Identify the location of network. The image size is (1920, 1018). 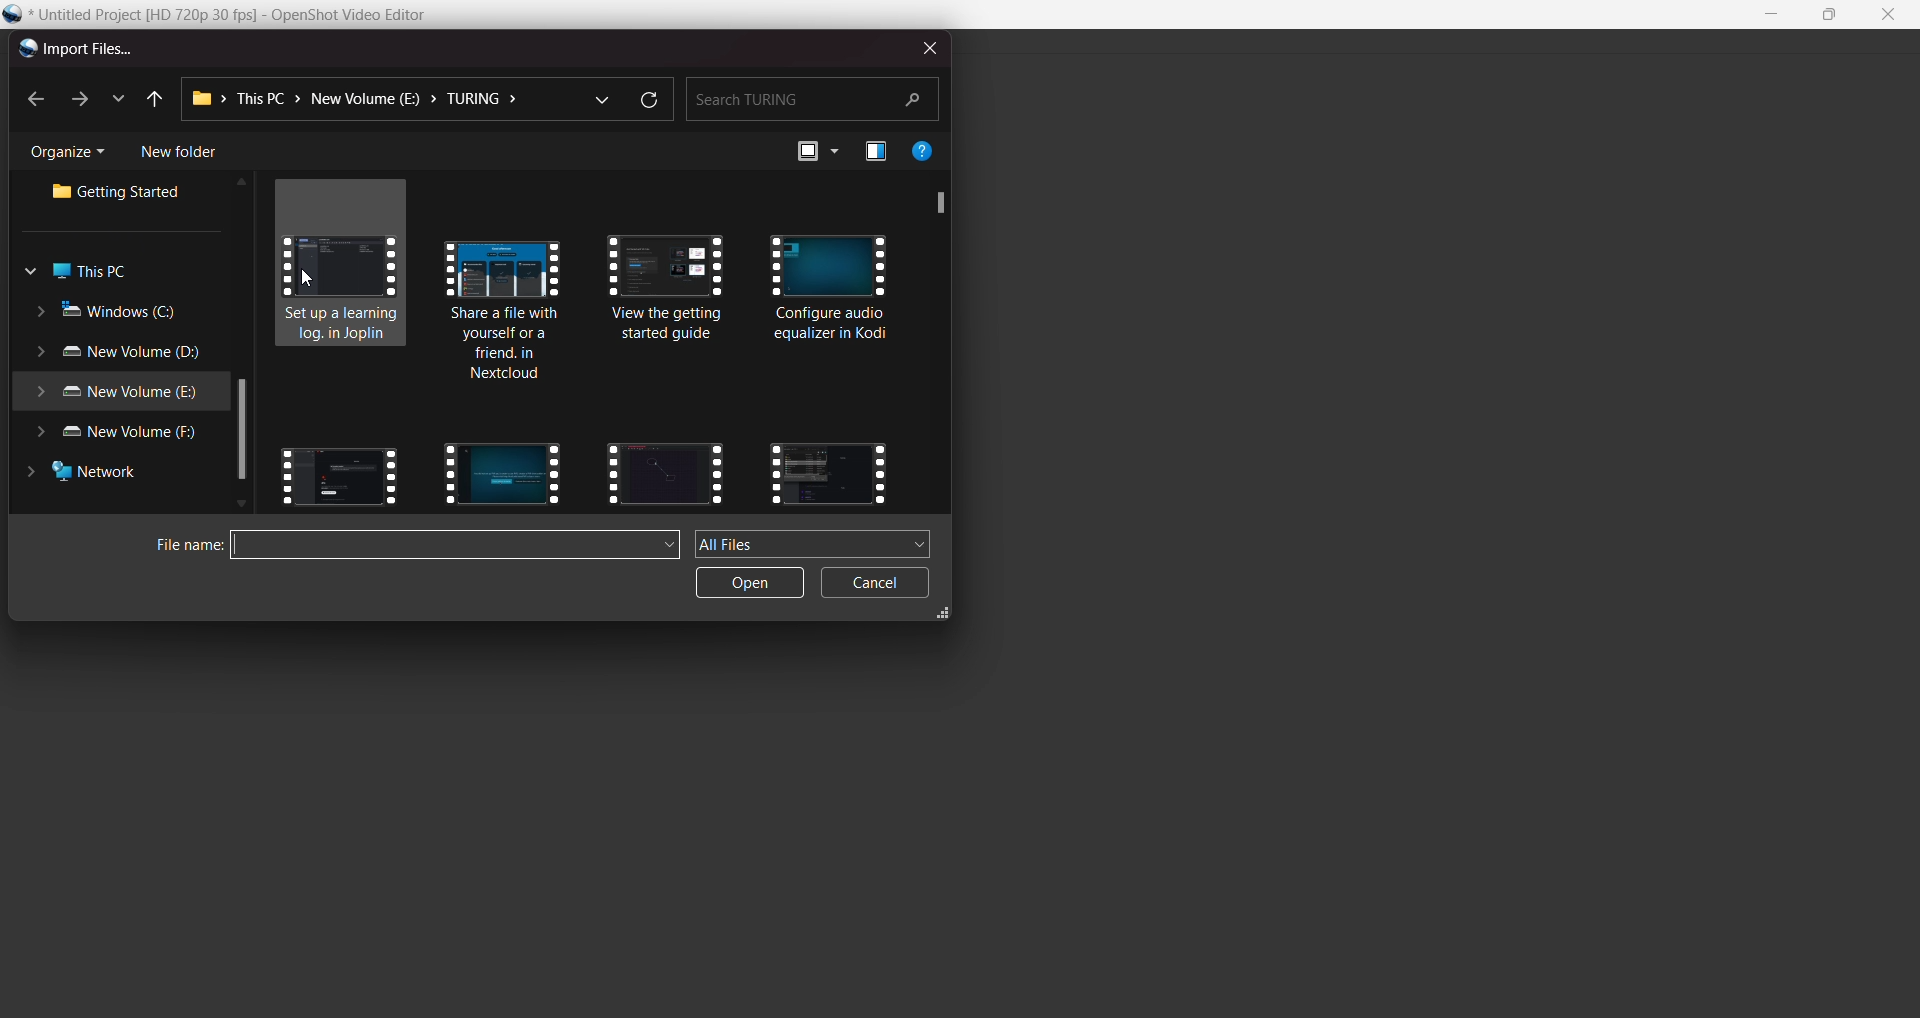
(91, 476).